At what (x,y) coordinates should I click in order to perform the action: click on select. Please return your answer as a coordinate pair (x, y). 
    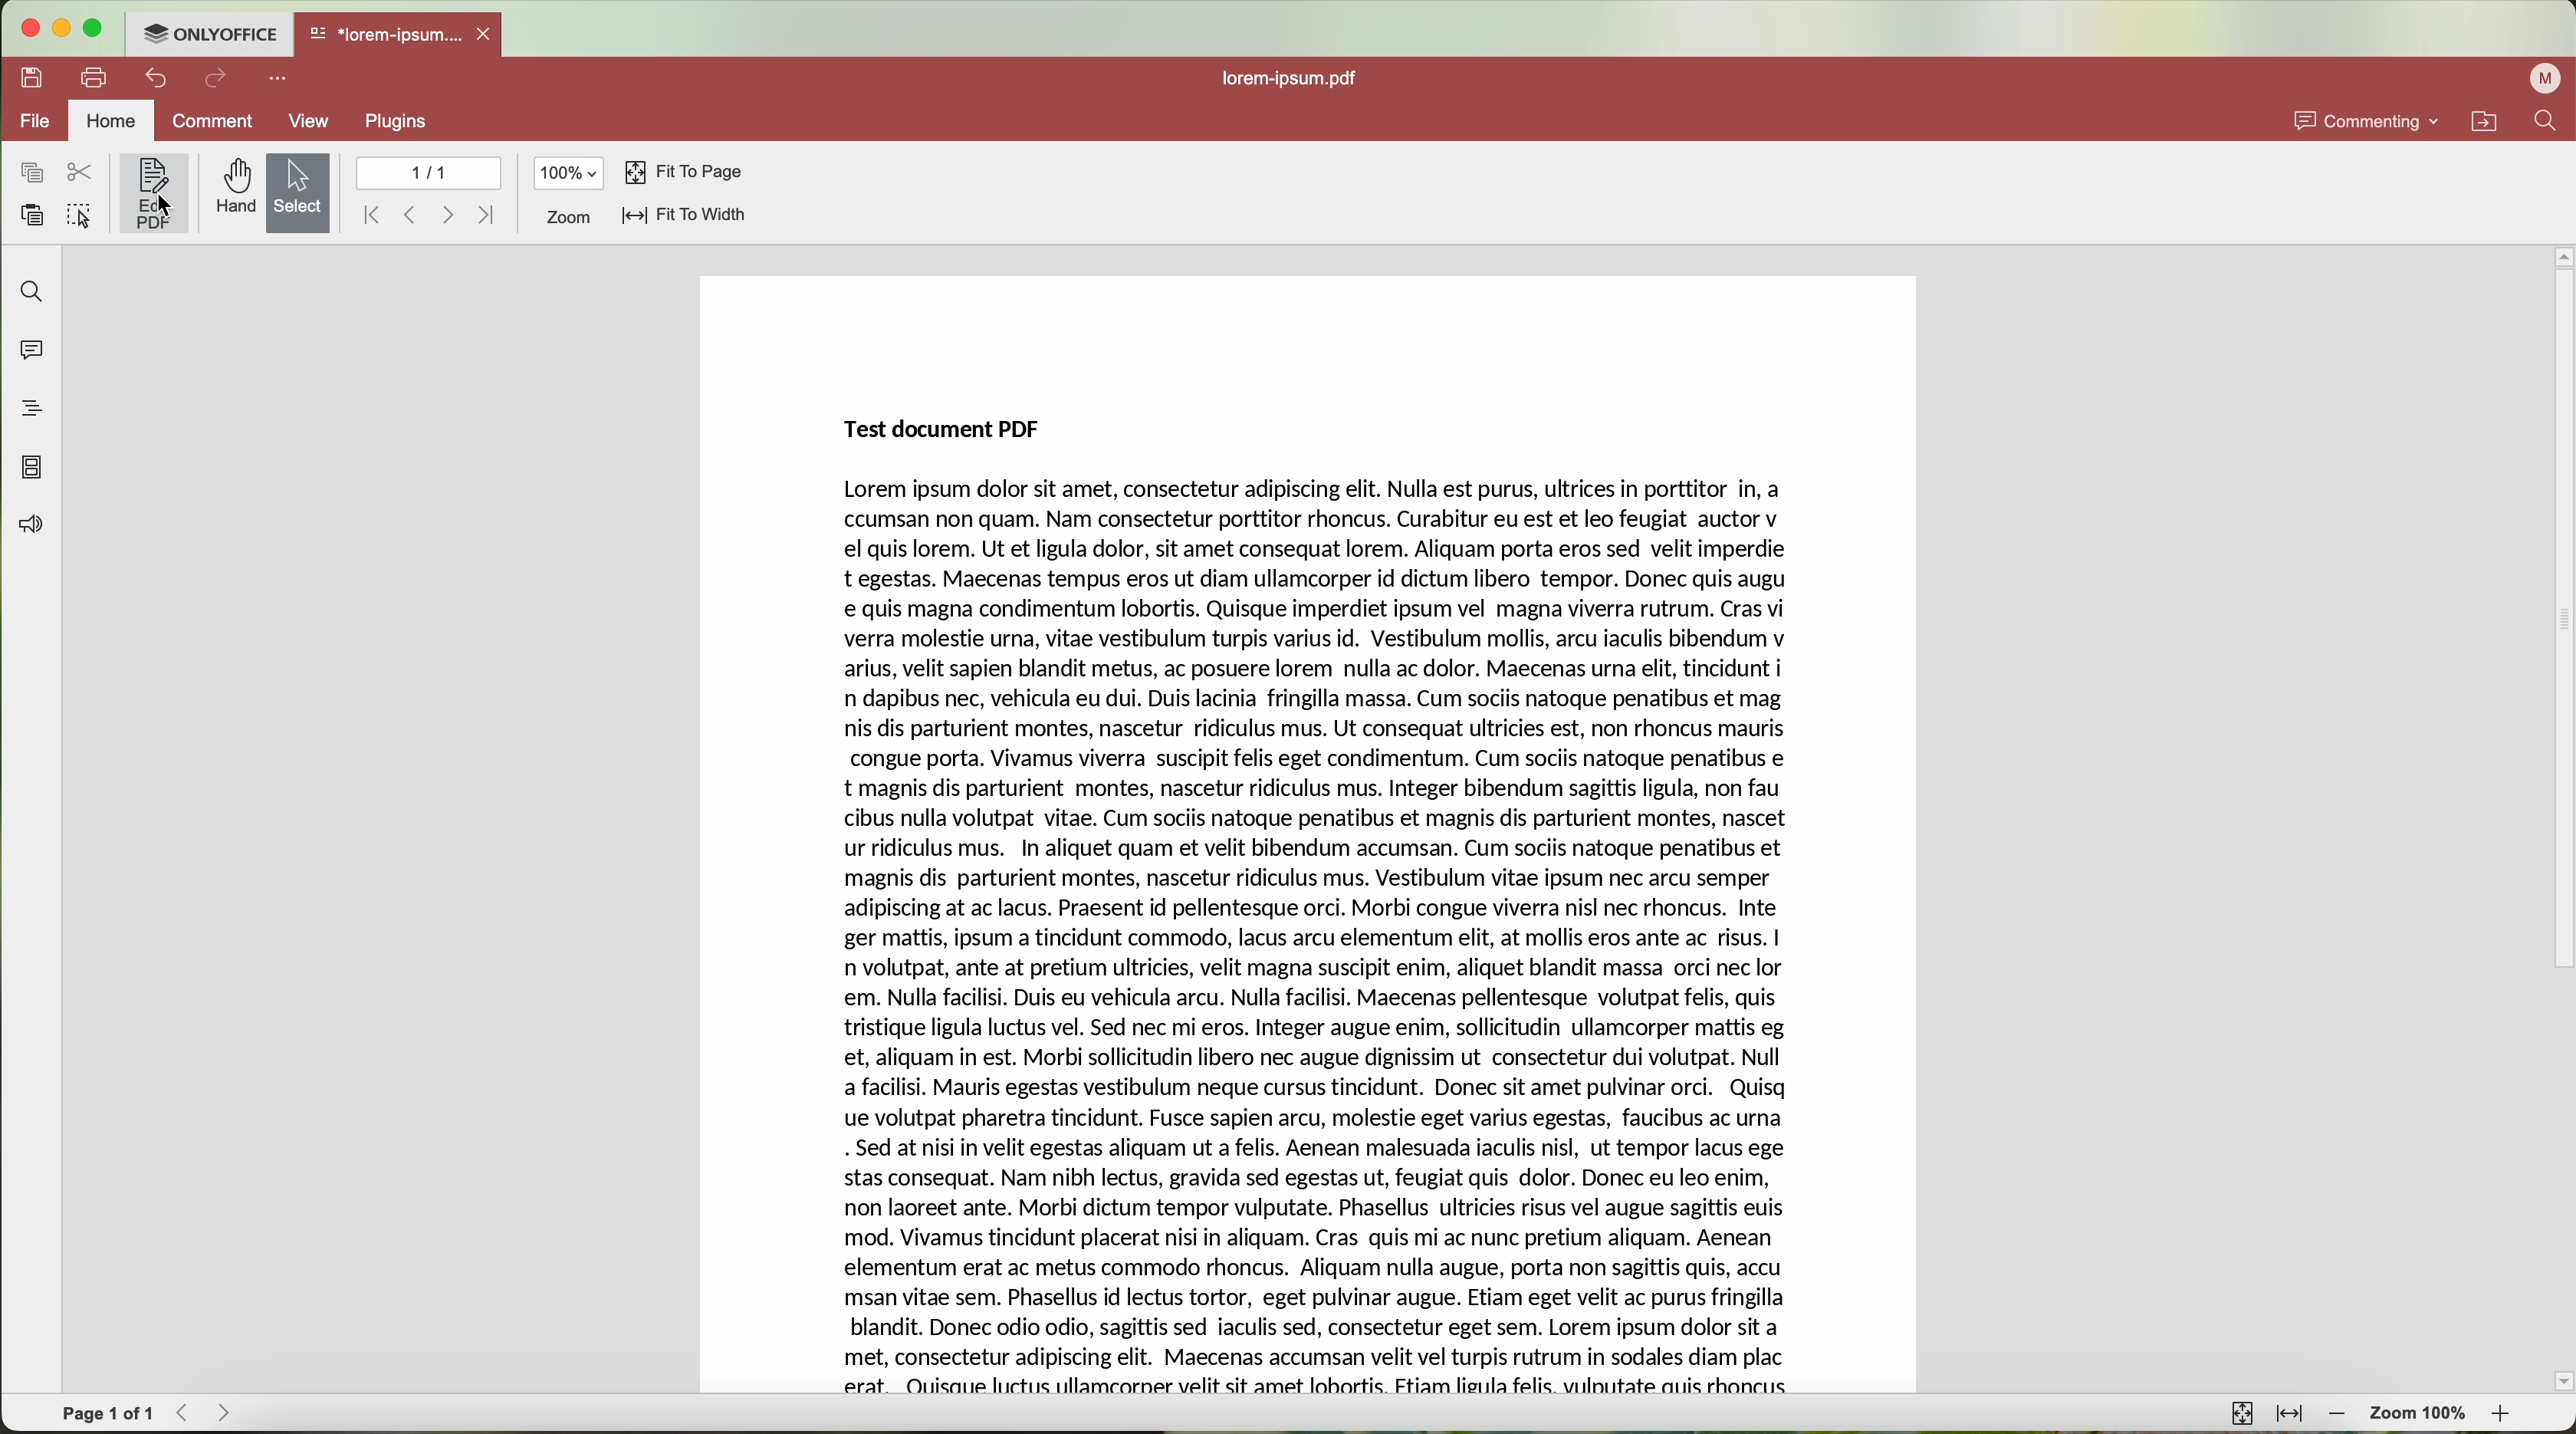
    Looking at the image, I should click on (299, 195).